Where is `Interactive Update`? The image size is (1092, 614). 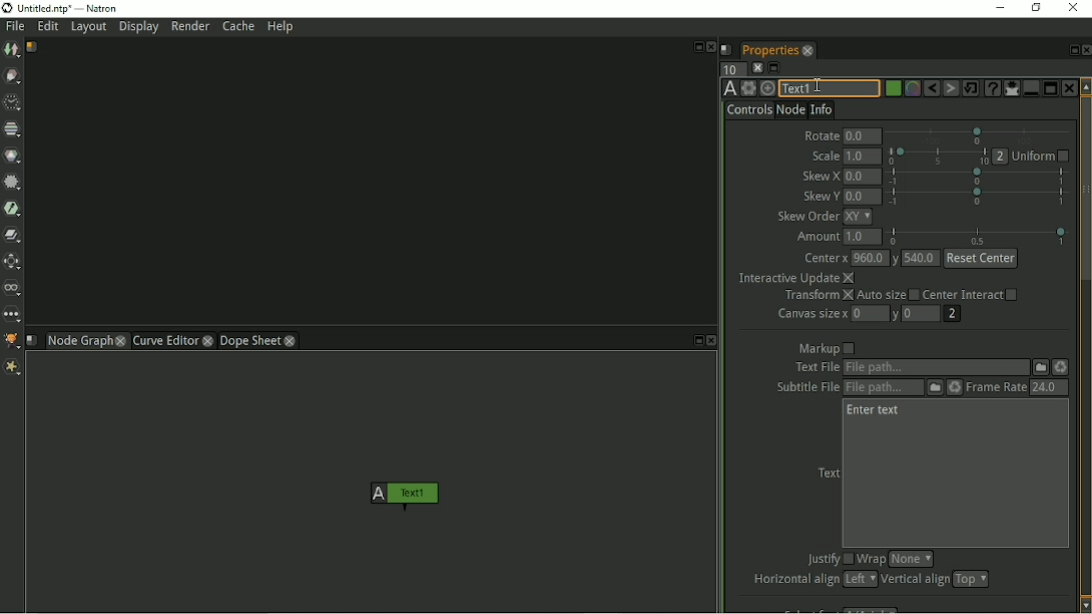
Interactive Update is located at coordinates (796, 278).